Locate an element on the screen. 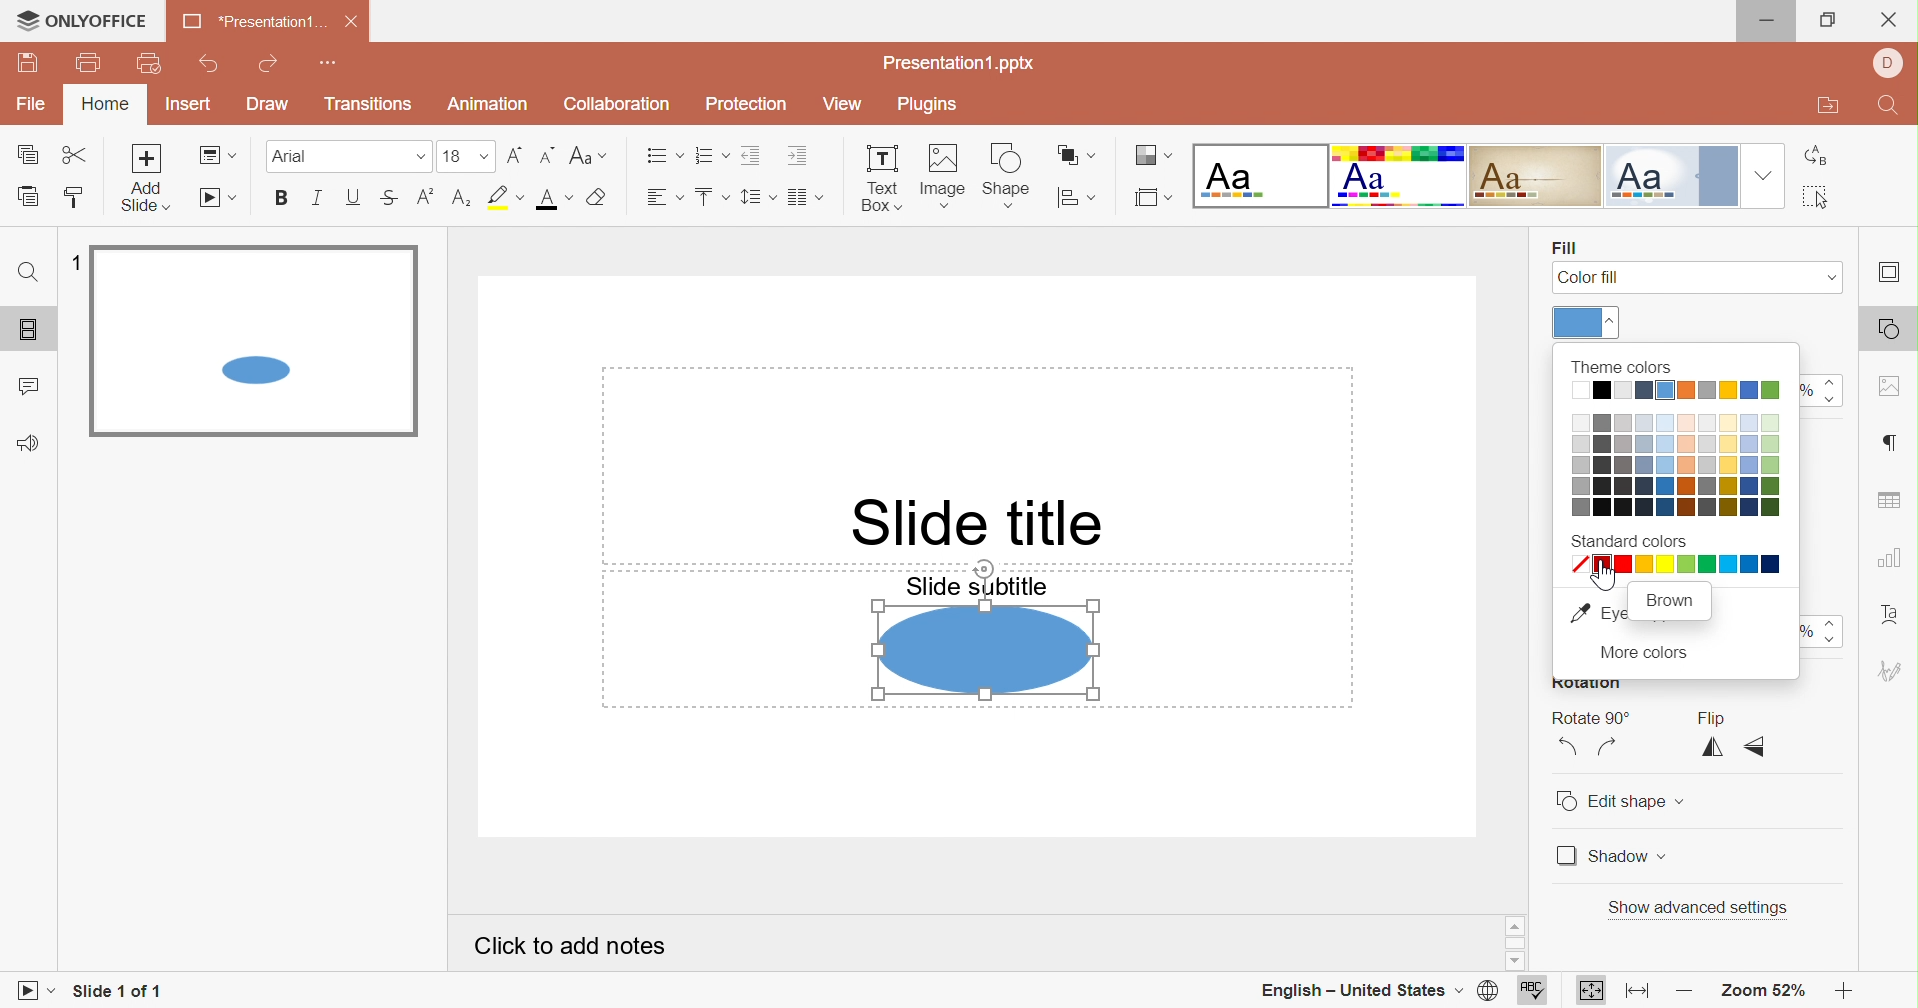 Image resolution: width=1918 pixels, height=1008 pixels. Increment font size is located at coordinates (513, 153).